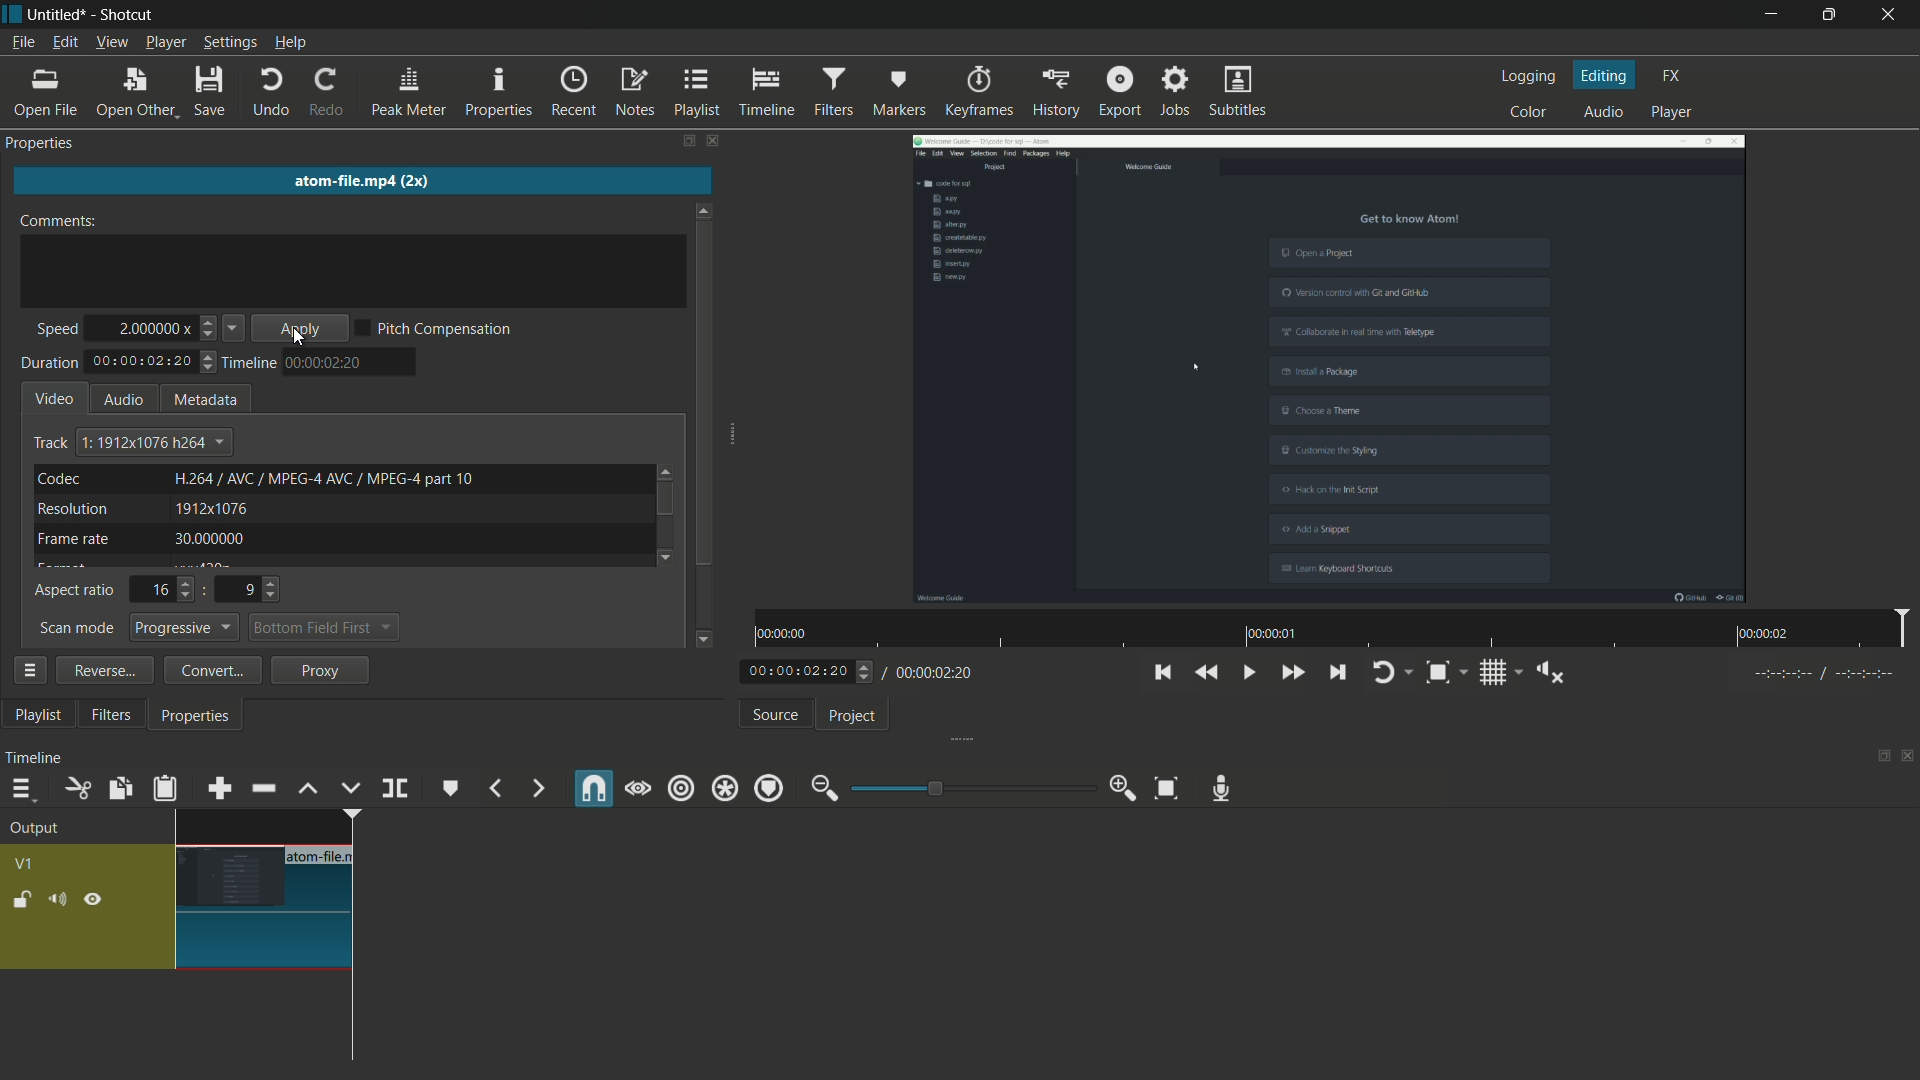  I want to click on skip to the previous point, so click(1160, 673).